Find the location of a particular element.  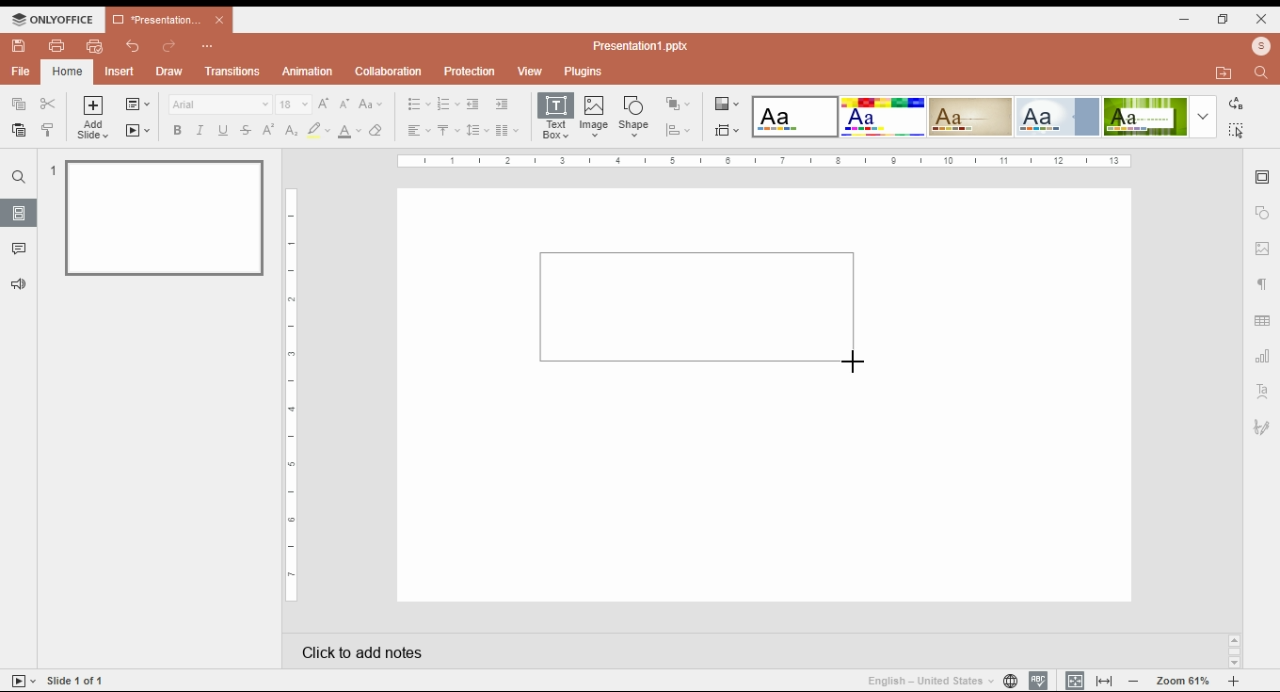

slide is located at coordinates (19, 213).